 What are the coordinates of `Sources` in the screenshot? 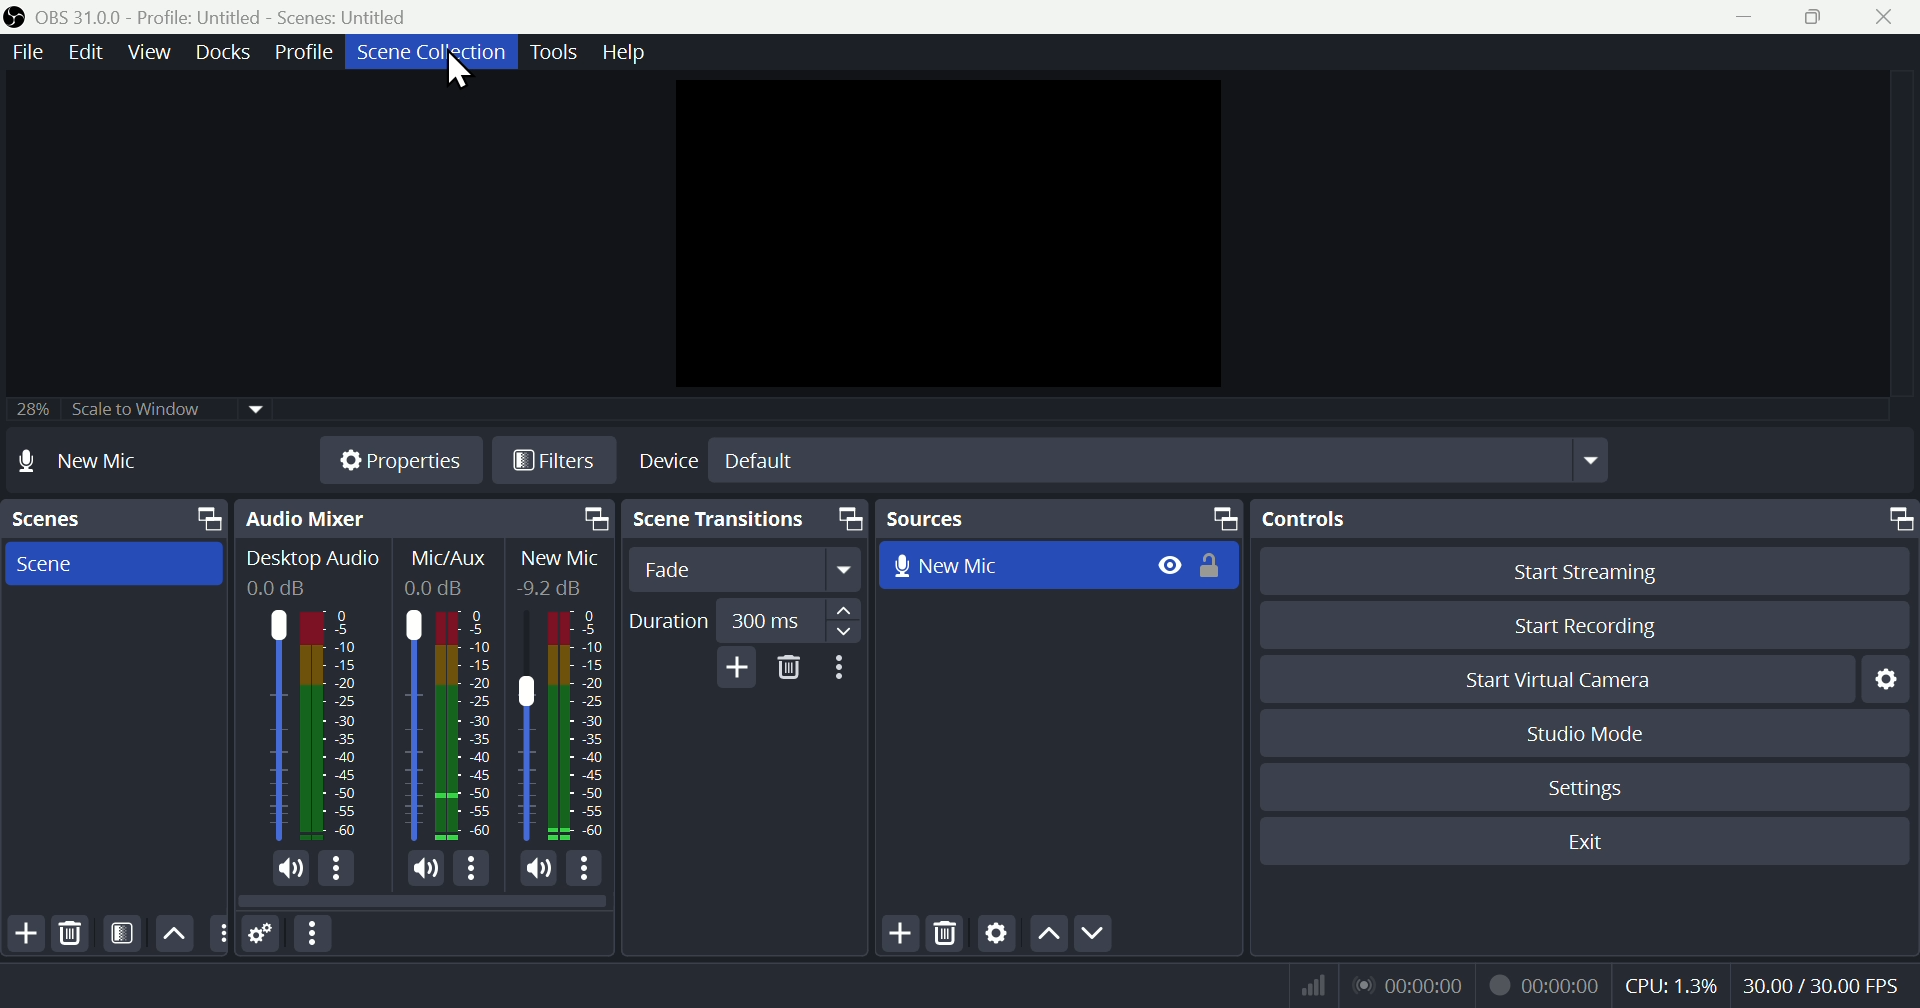 It's located at (1060, 516).